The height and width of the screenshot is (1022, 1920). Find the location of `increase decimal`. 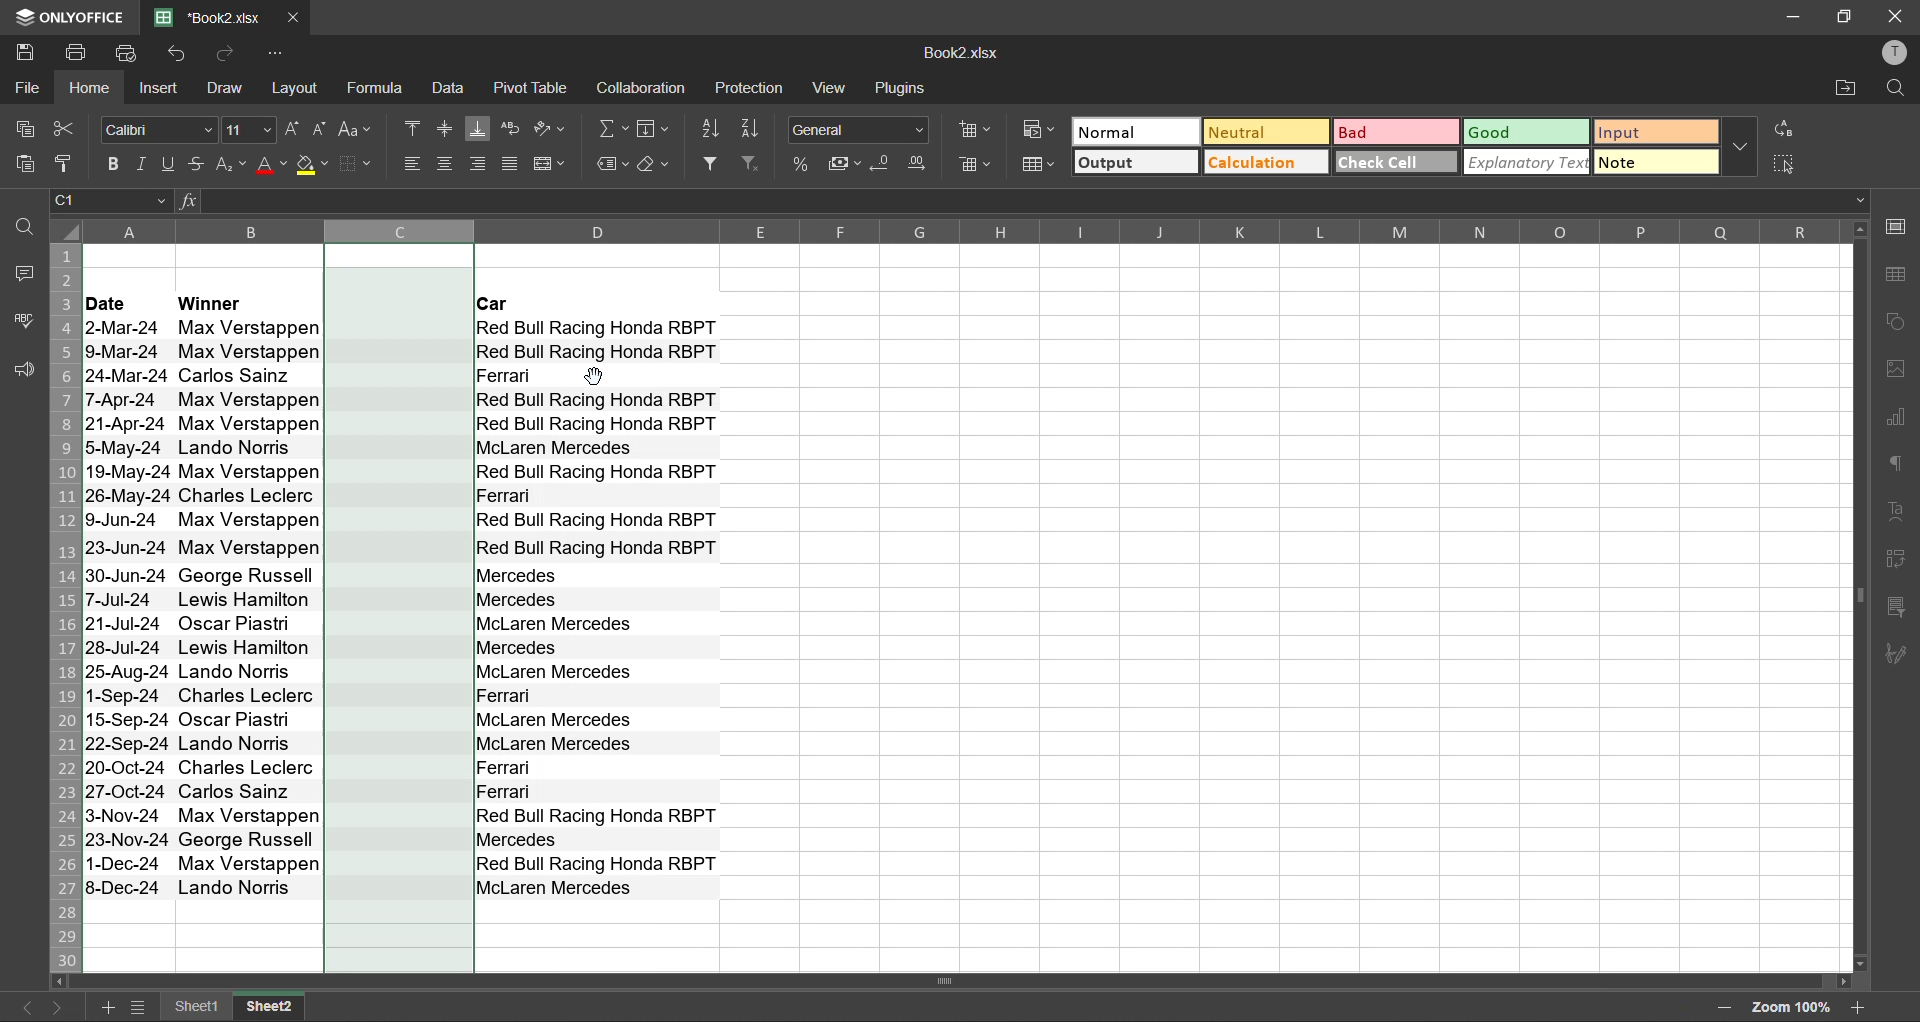

increase decimal is located at coordinates (923, 164).